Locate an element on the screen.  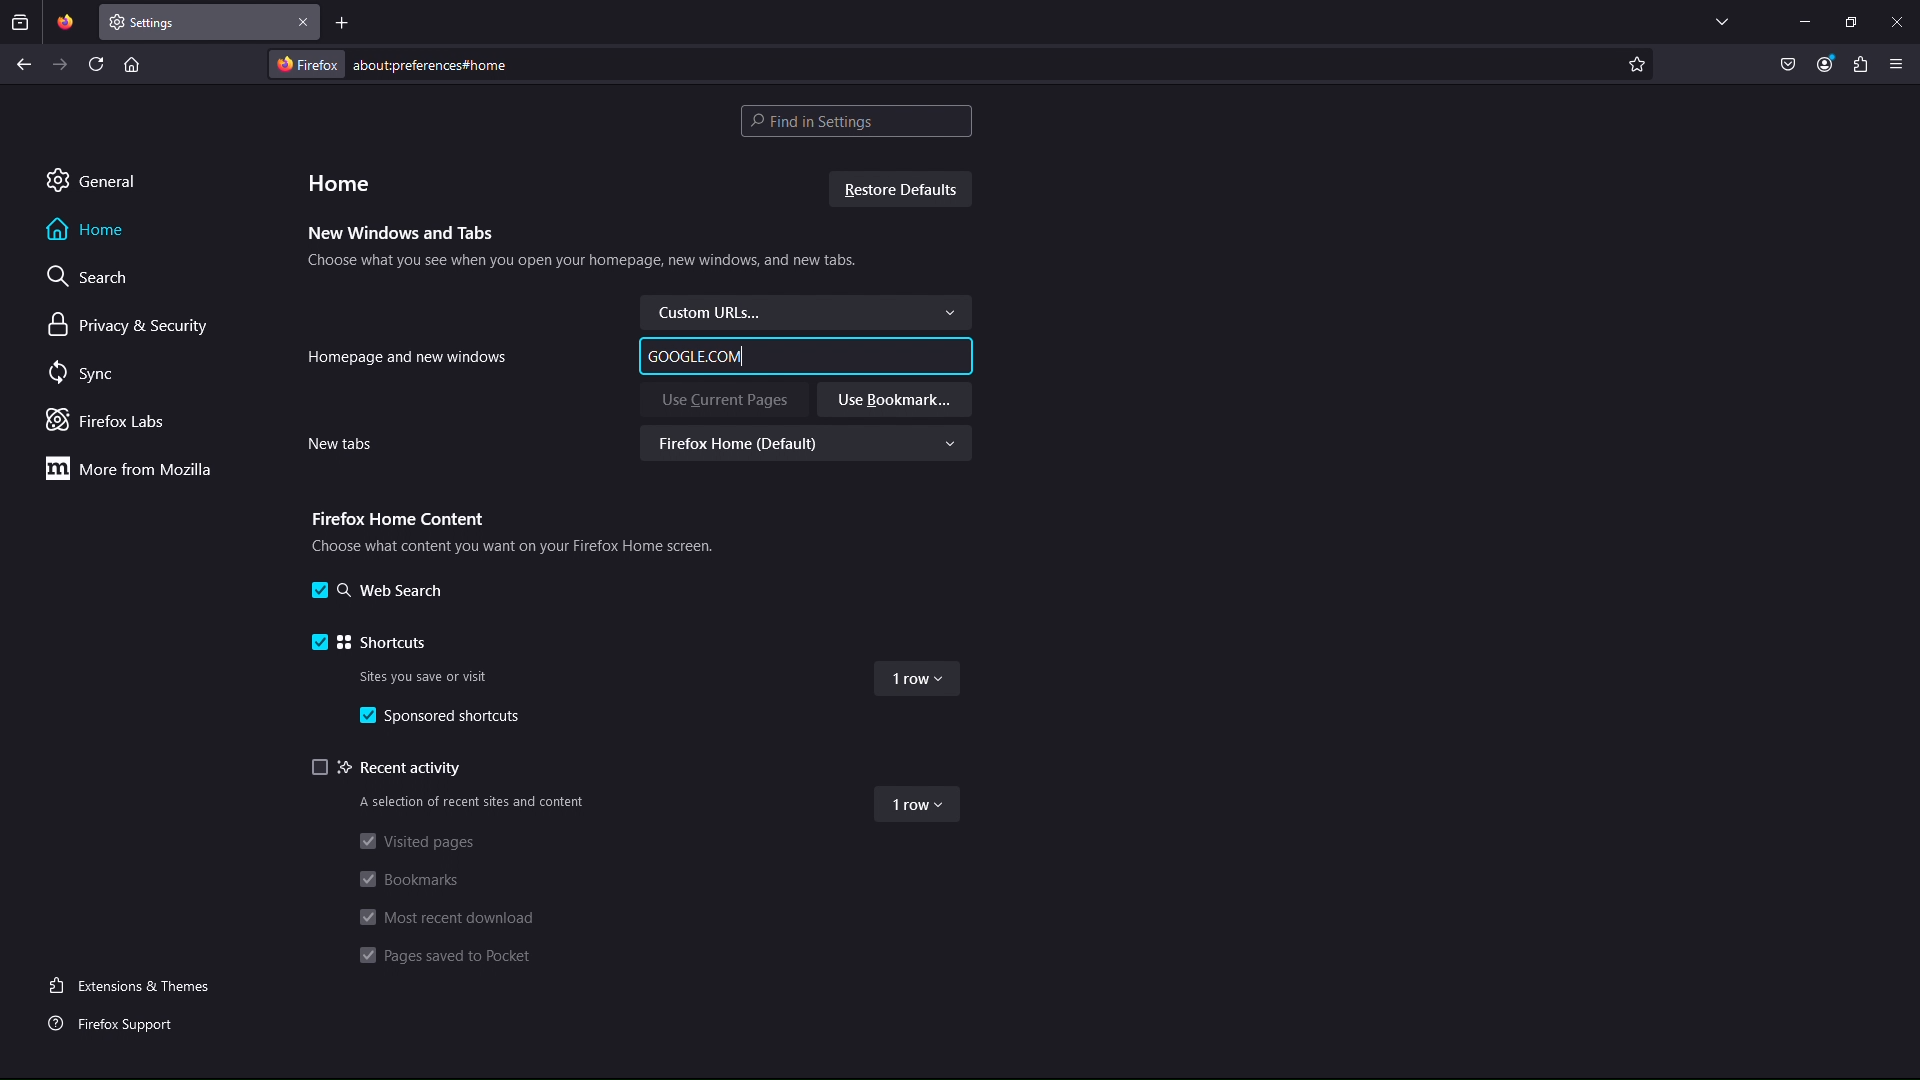
Homepage and new windows is located at coordinates (408, 355).